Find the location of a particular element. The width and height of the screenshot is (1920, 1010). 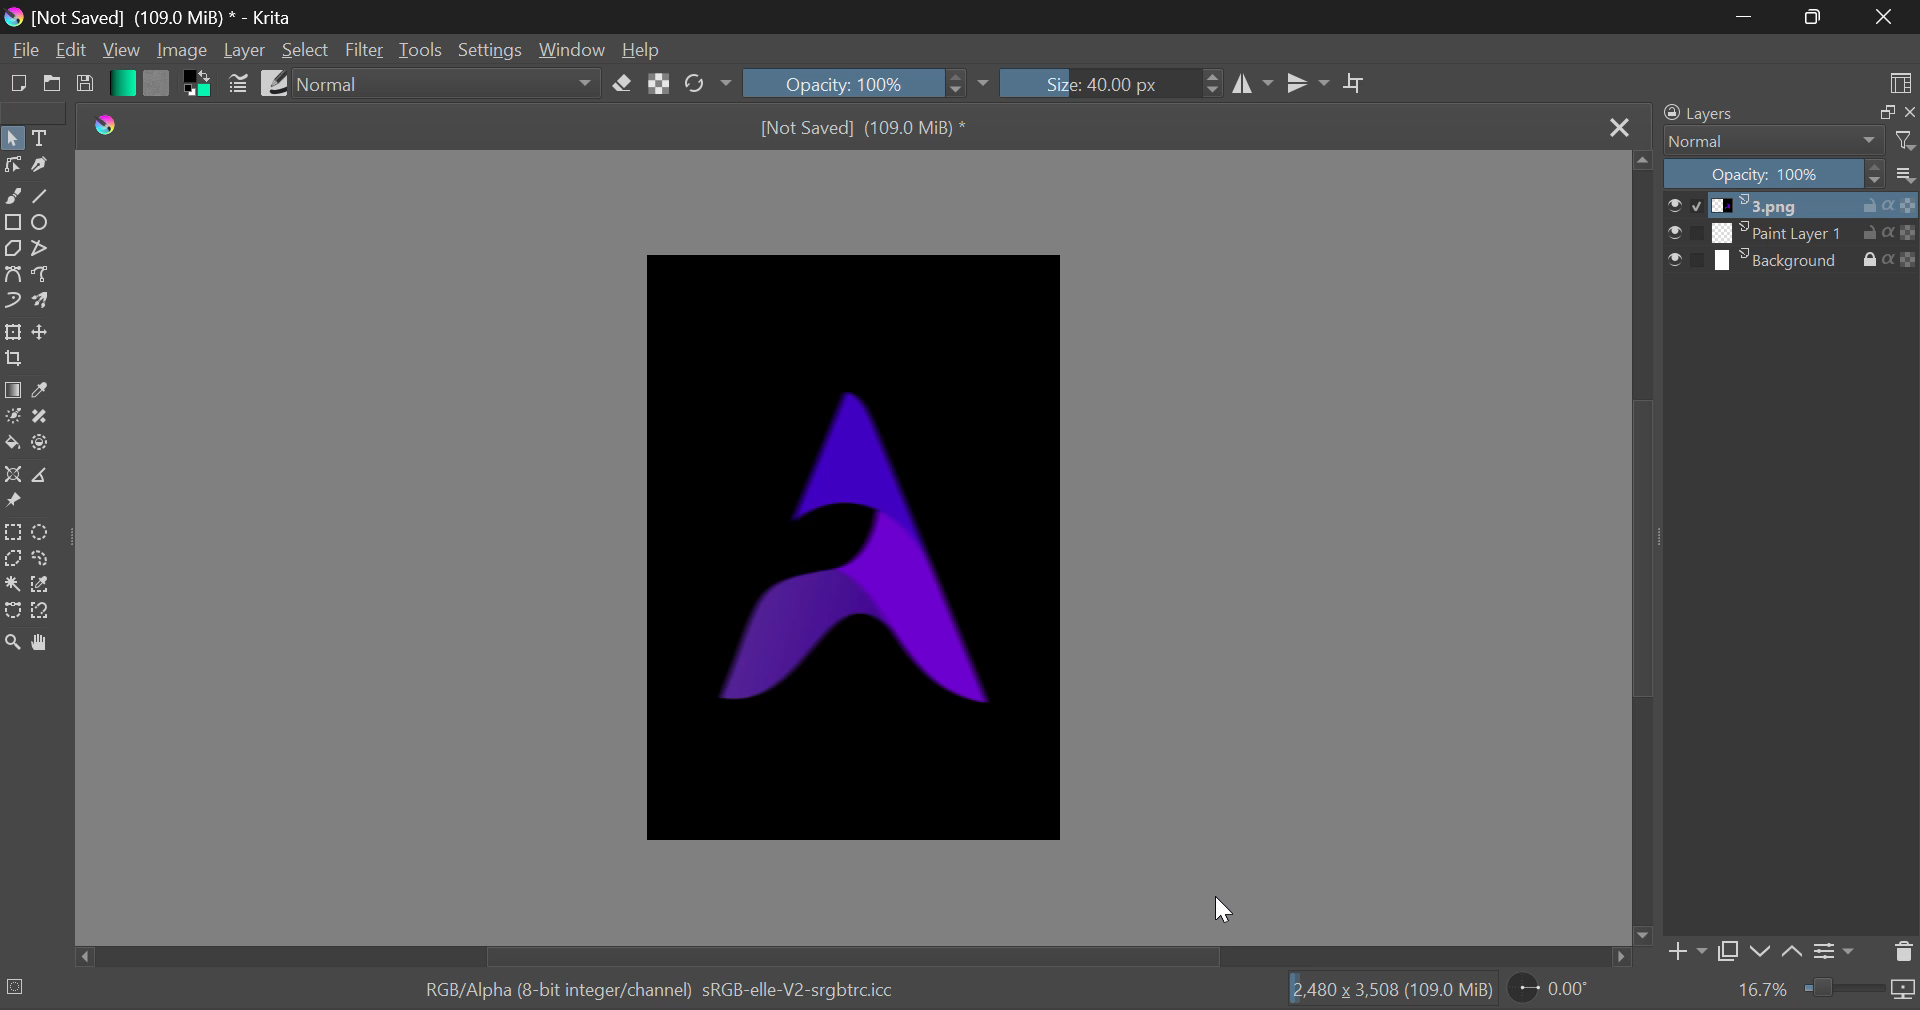

increase or decrease Brush Size is located at coordinates (1213, 86).